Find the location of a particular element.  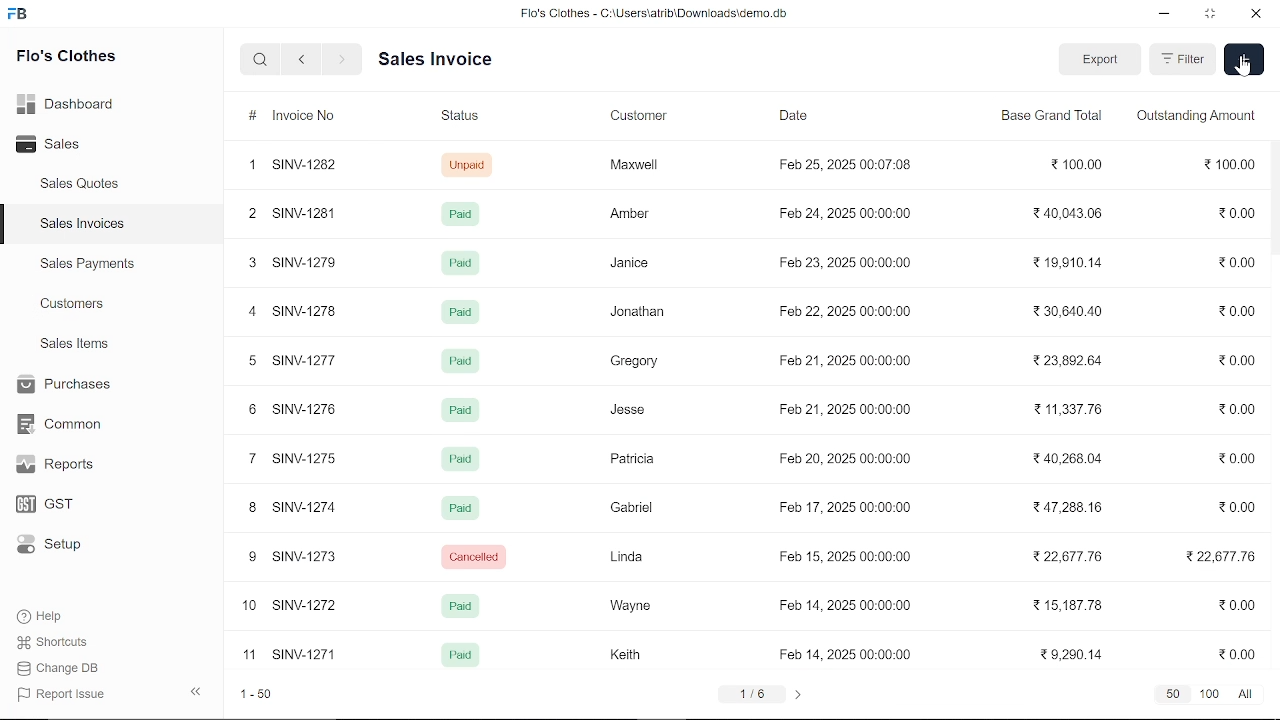

7 SINV-1275 Pag Patricia Feb 20, 2025 00:00:00 240,268.04 20.00 is located at coordinates (747, 458).